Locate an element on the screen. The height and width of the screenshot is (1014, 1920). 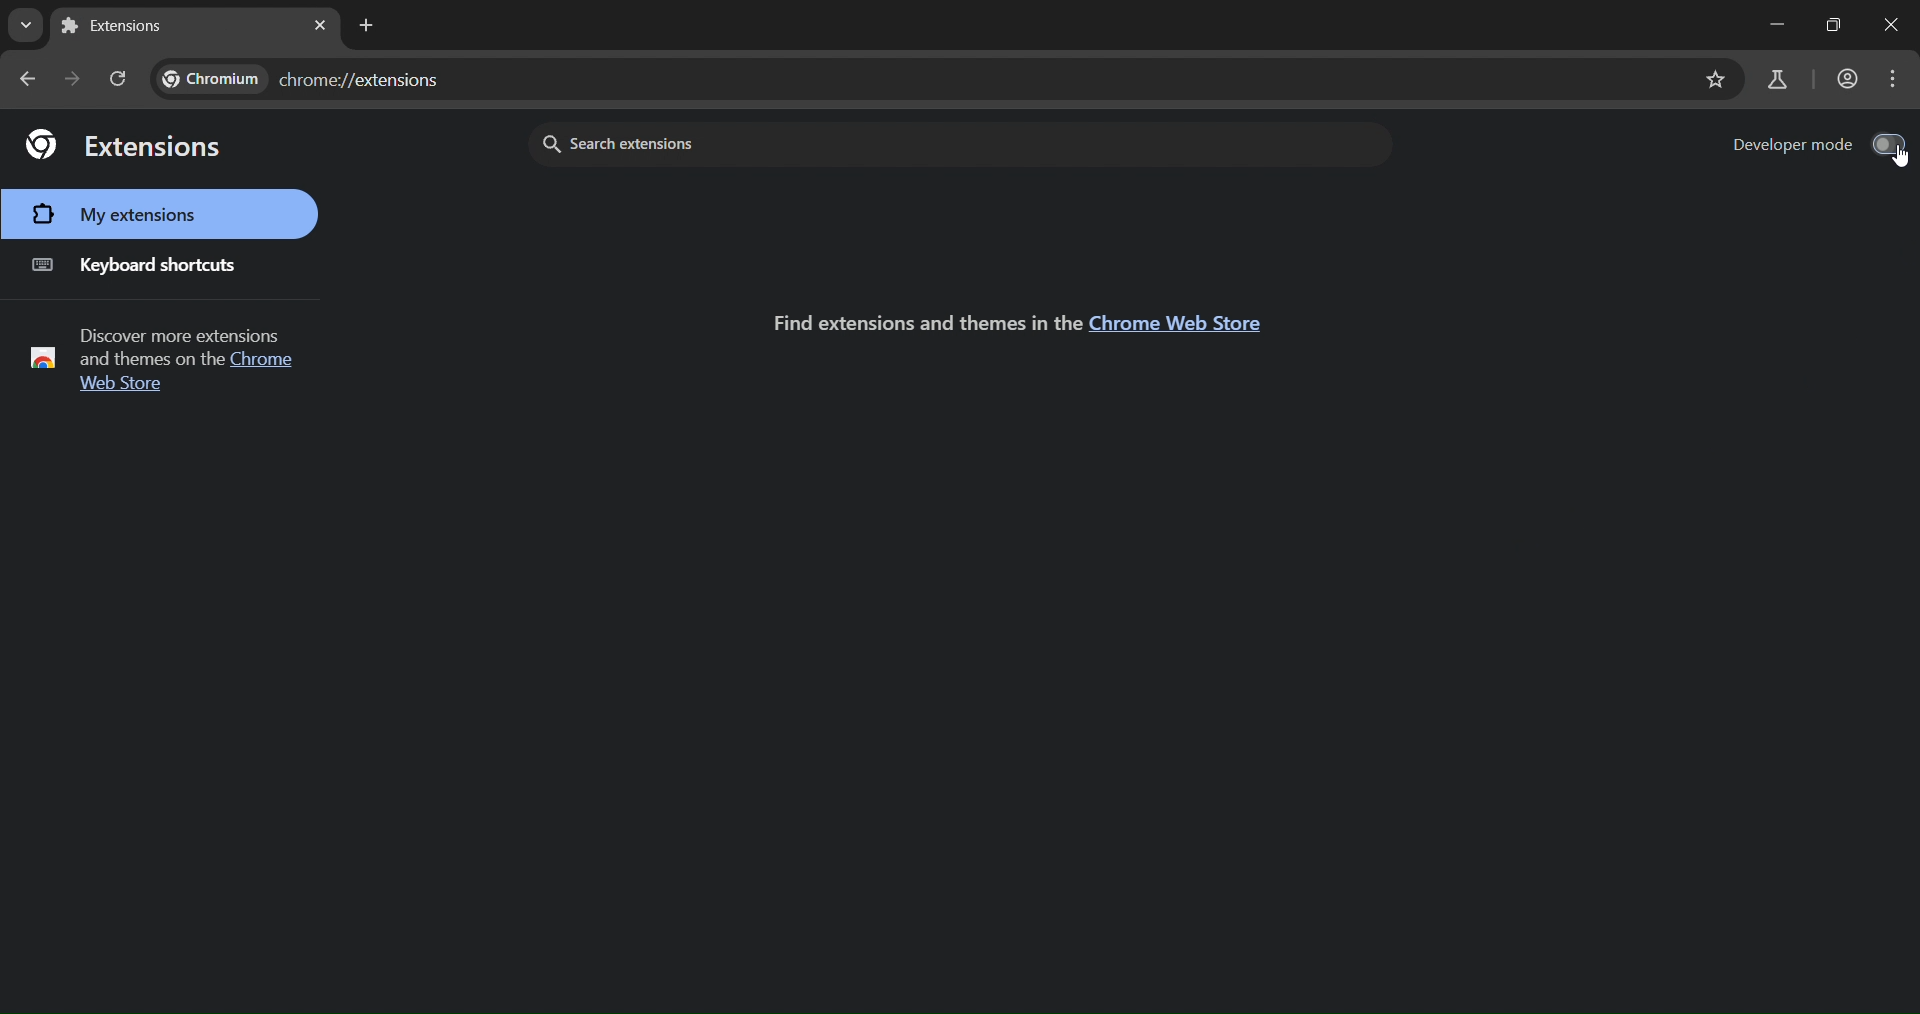
new tab is located at coordinates (365, 25).